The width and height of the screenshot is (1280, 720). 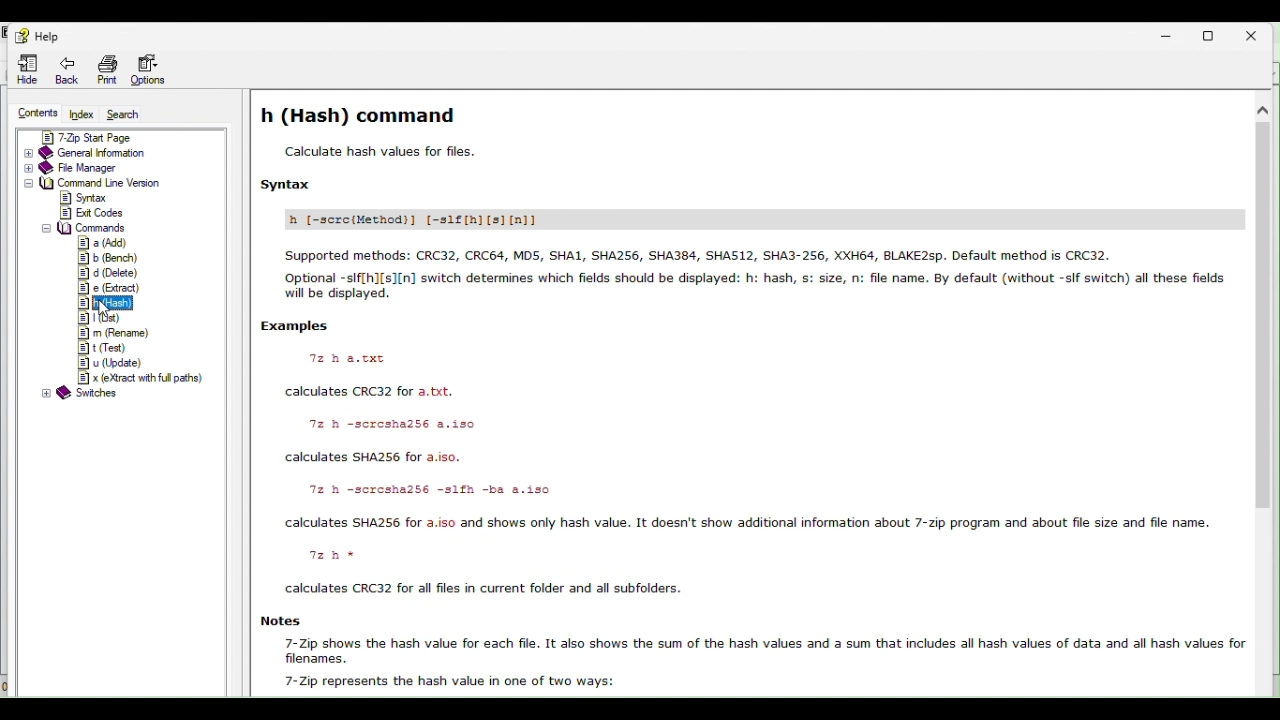 I want to click on exit codes, so click(x=93, y=212).